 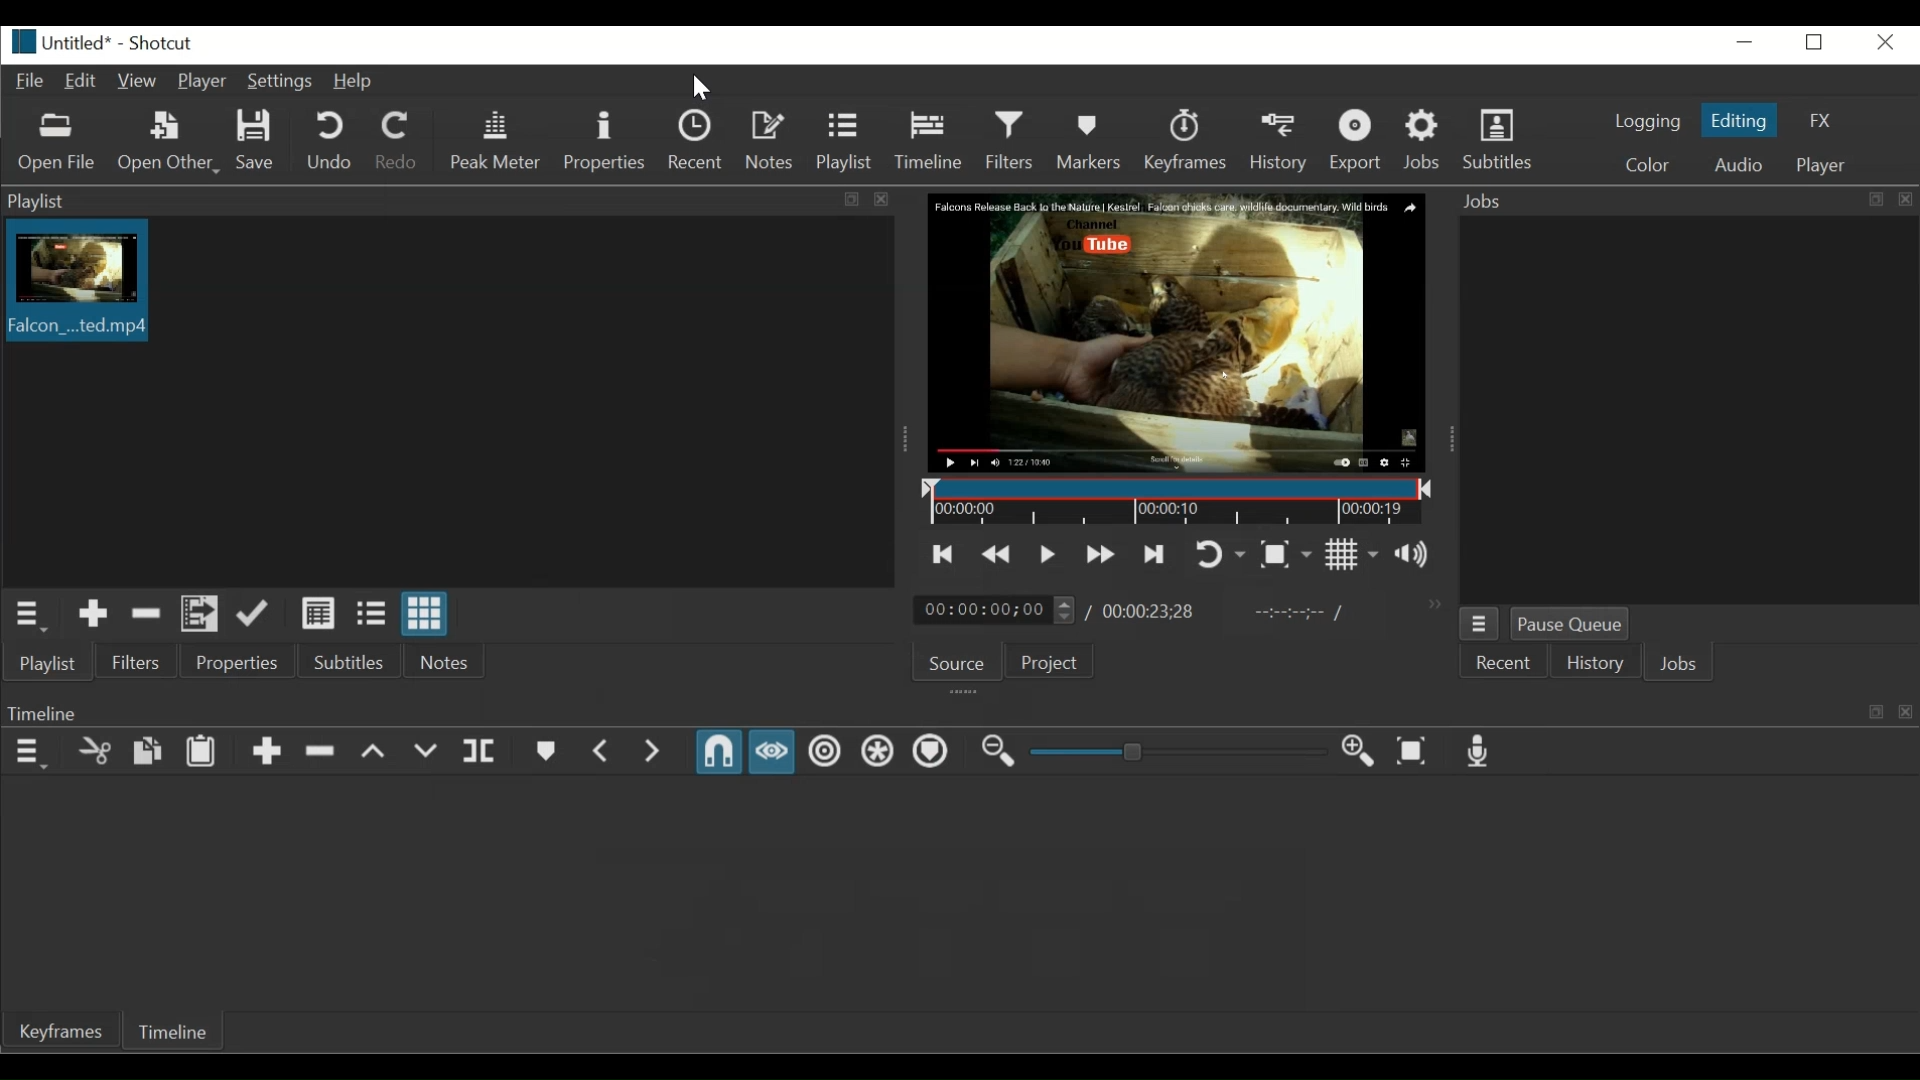 I want to click on Properties, so click(x=603, y=141).